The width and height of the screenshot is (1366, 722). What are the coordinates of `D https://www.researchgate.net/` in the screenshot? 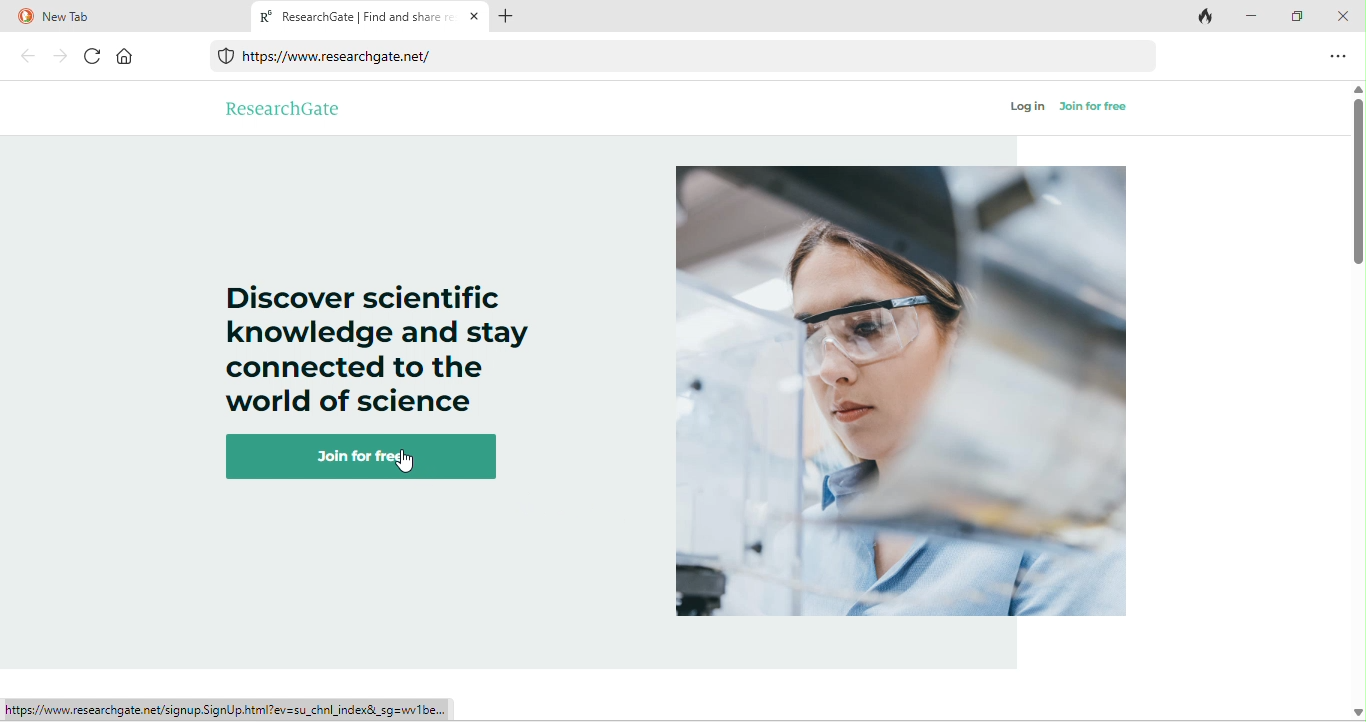 It's located at (335, 57).